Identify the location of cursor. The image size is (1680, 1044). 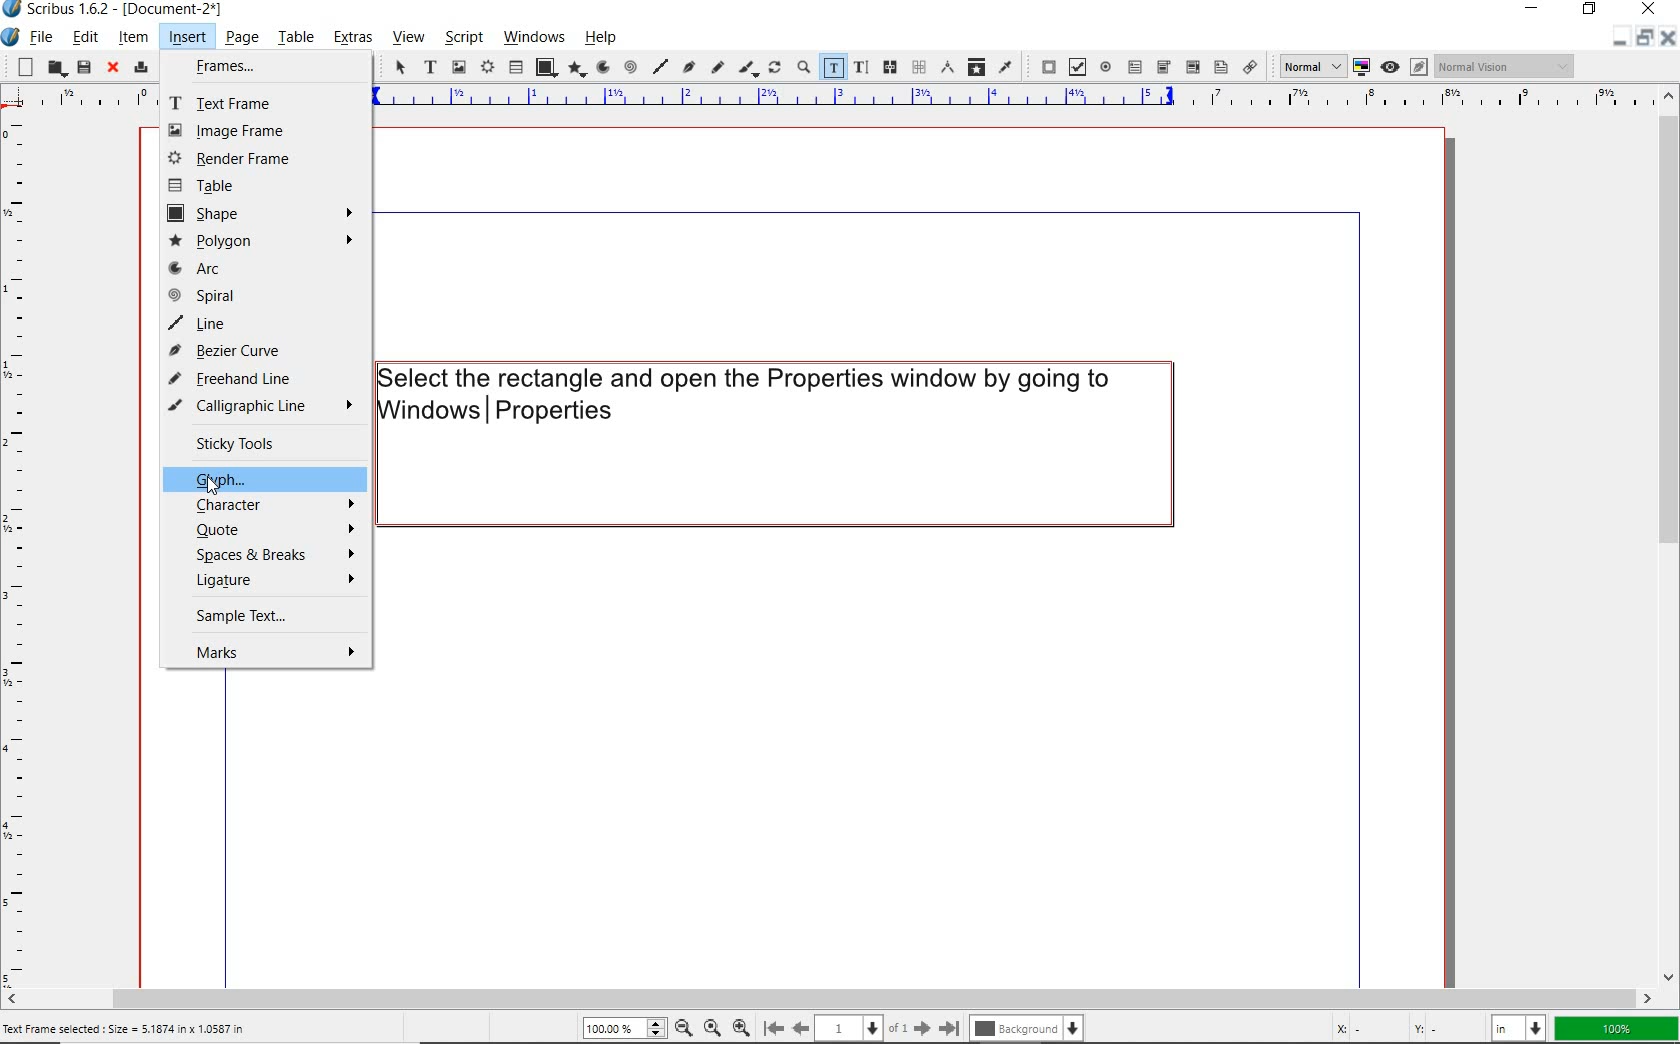
(217, 487).